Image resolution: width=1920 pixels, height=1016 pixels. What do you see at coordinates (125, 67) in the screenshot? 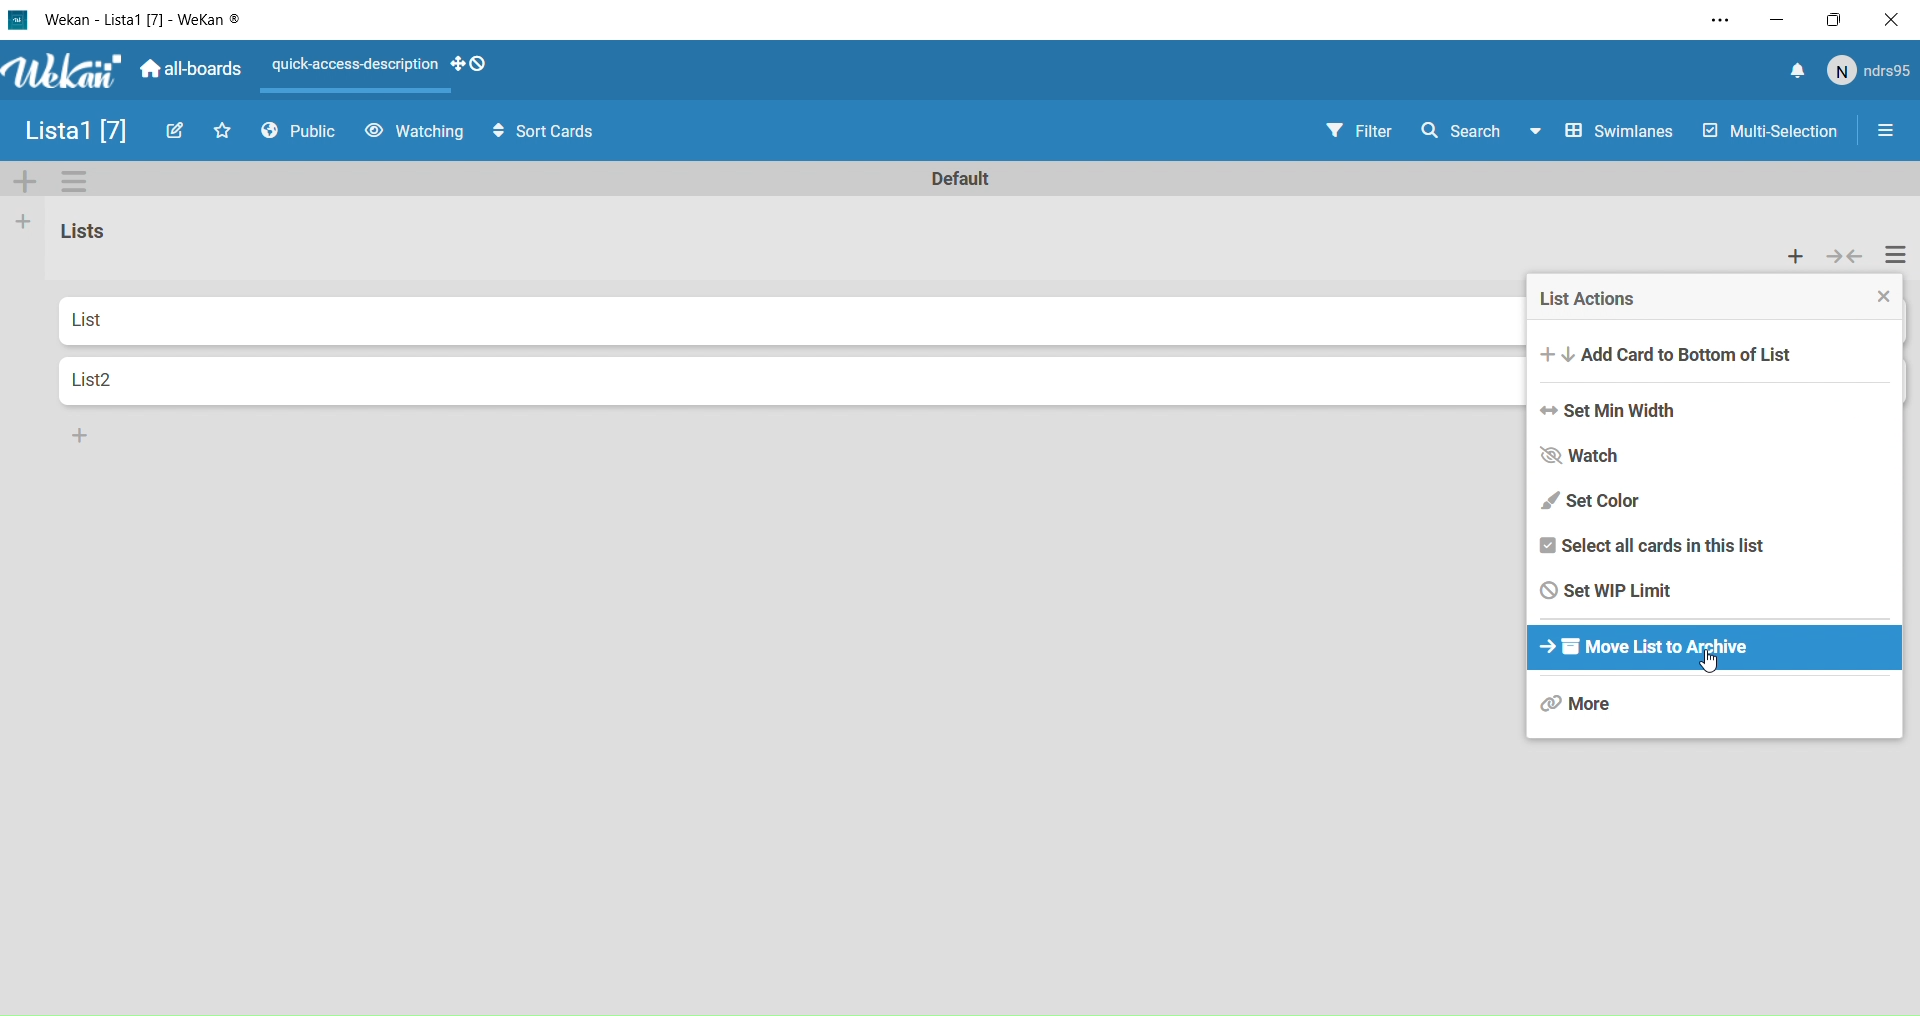
I see `Wekan` at bounding box center [125, 67].